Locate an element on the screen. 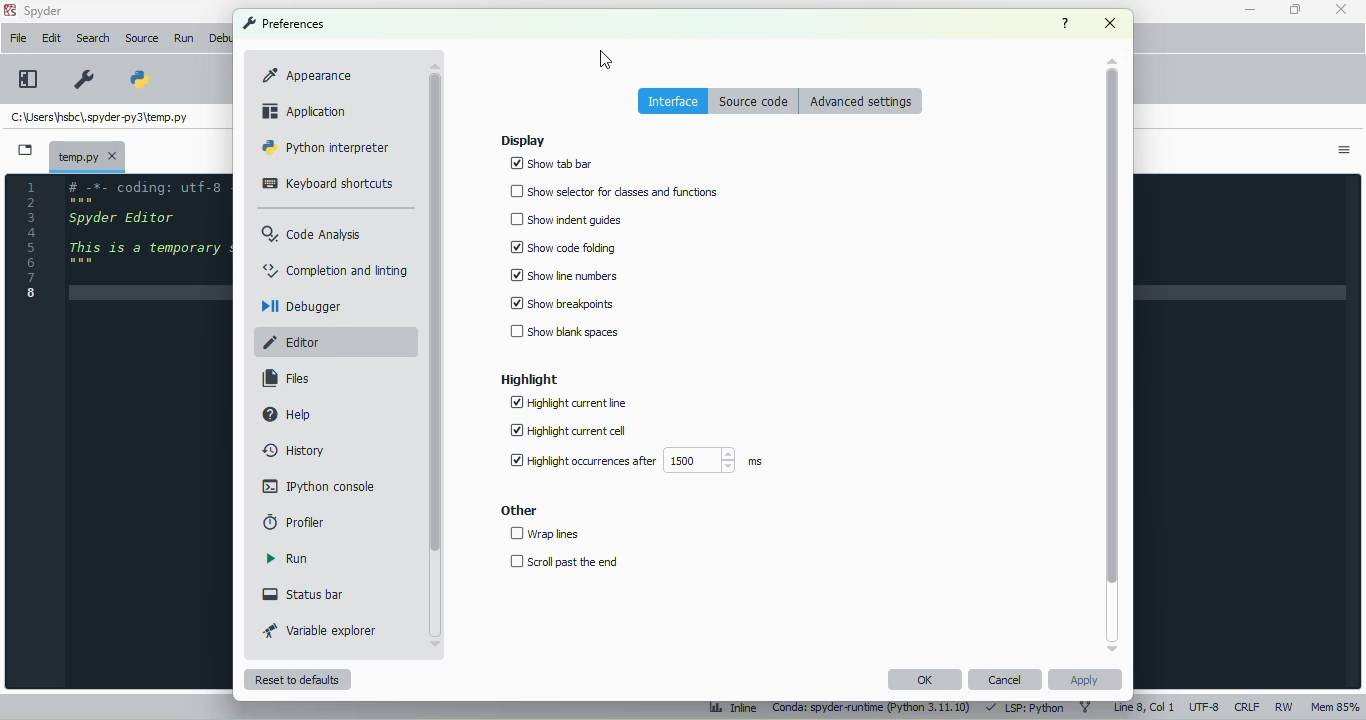  mem 85% is located at coordinates (1334, 707).